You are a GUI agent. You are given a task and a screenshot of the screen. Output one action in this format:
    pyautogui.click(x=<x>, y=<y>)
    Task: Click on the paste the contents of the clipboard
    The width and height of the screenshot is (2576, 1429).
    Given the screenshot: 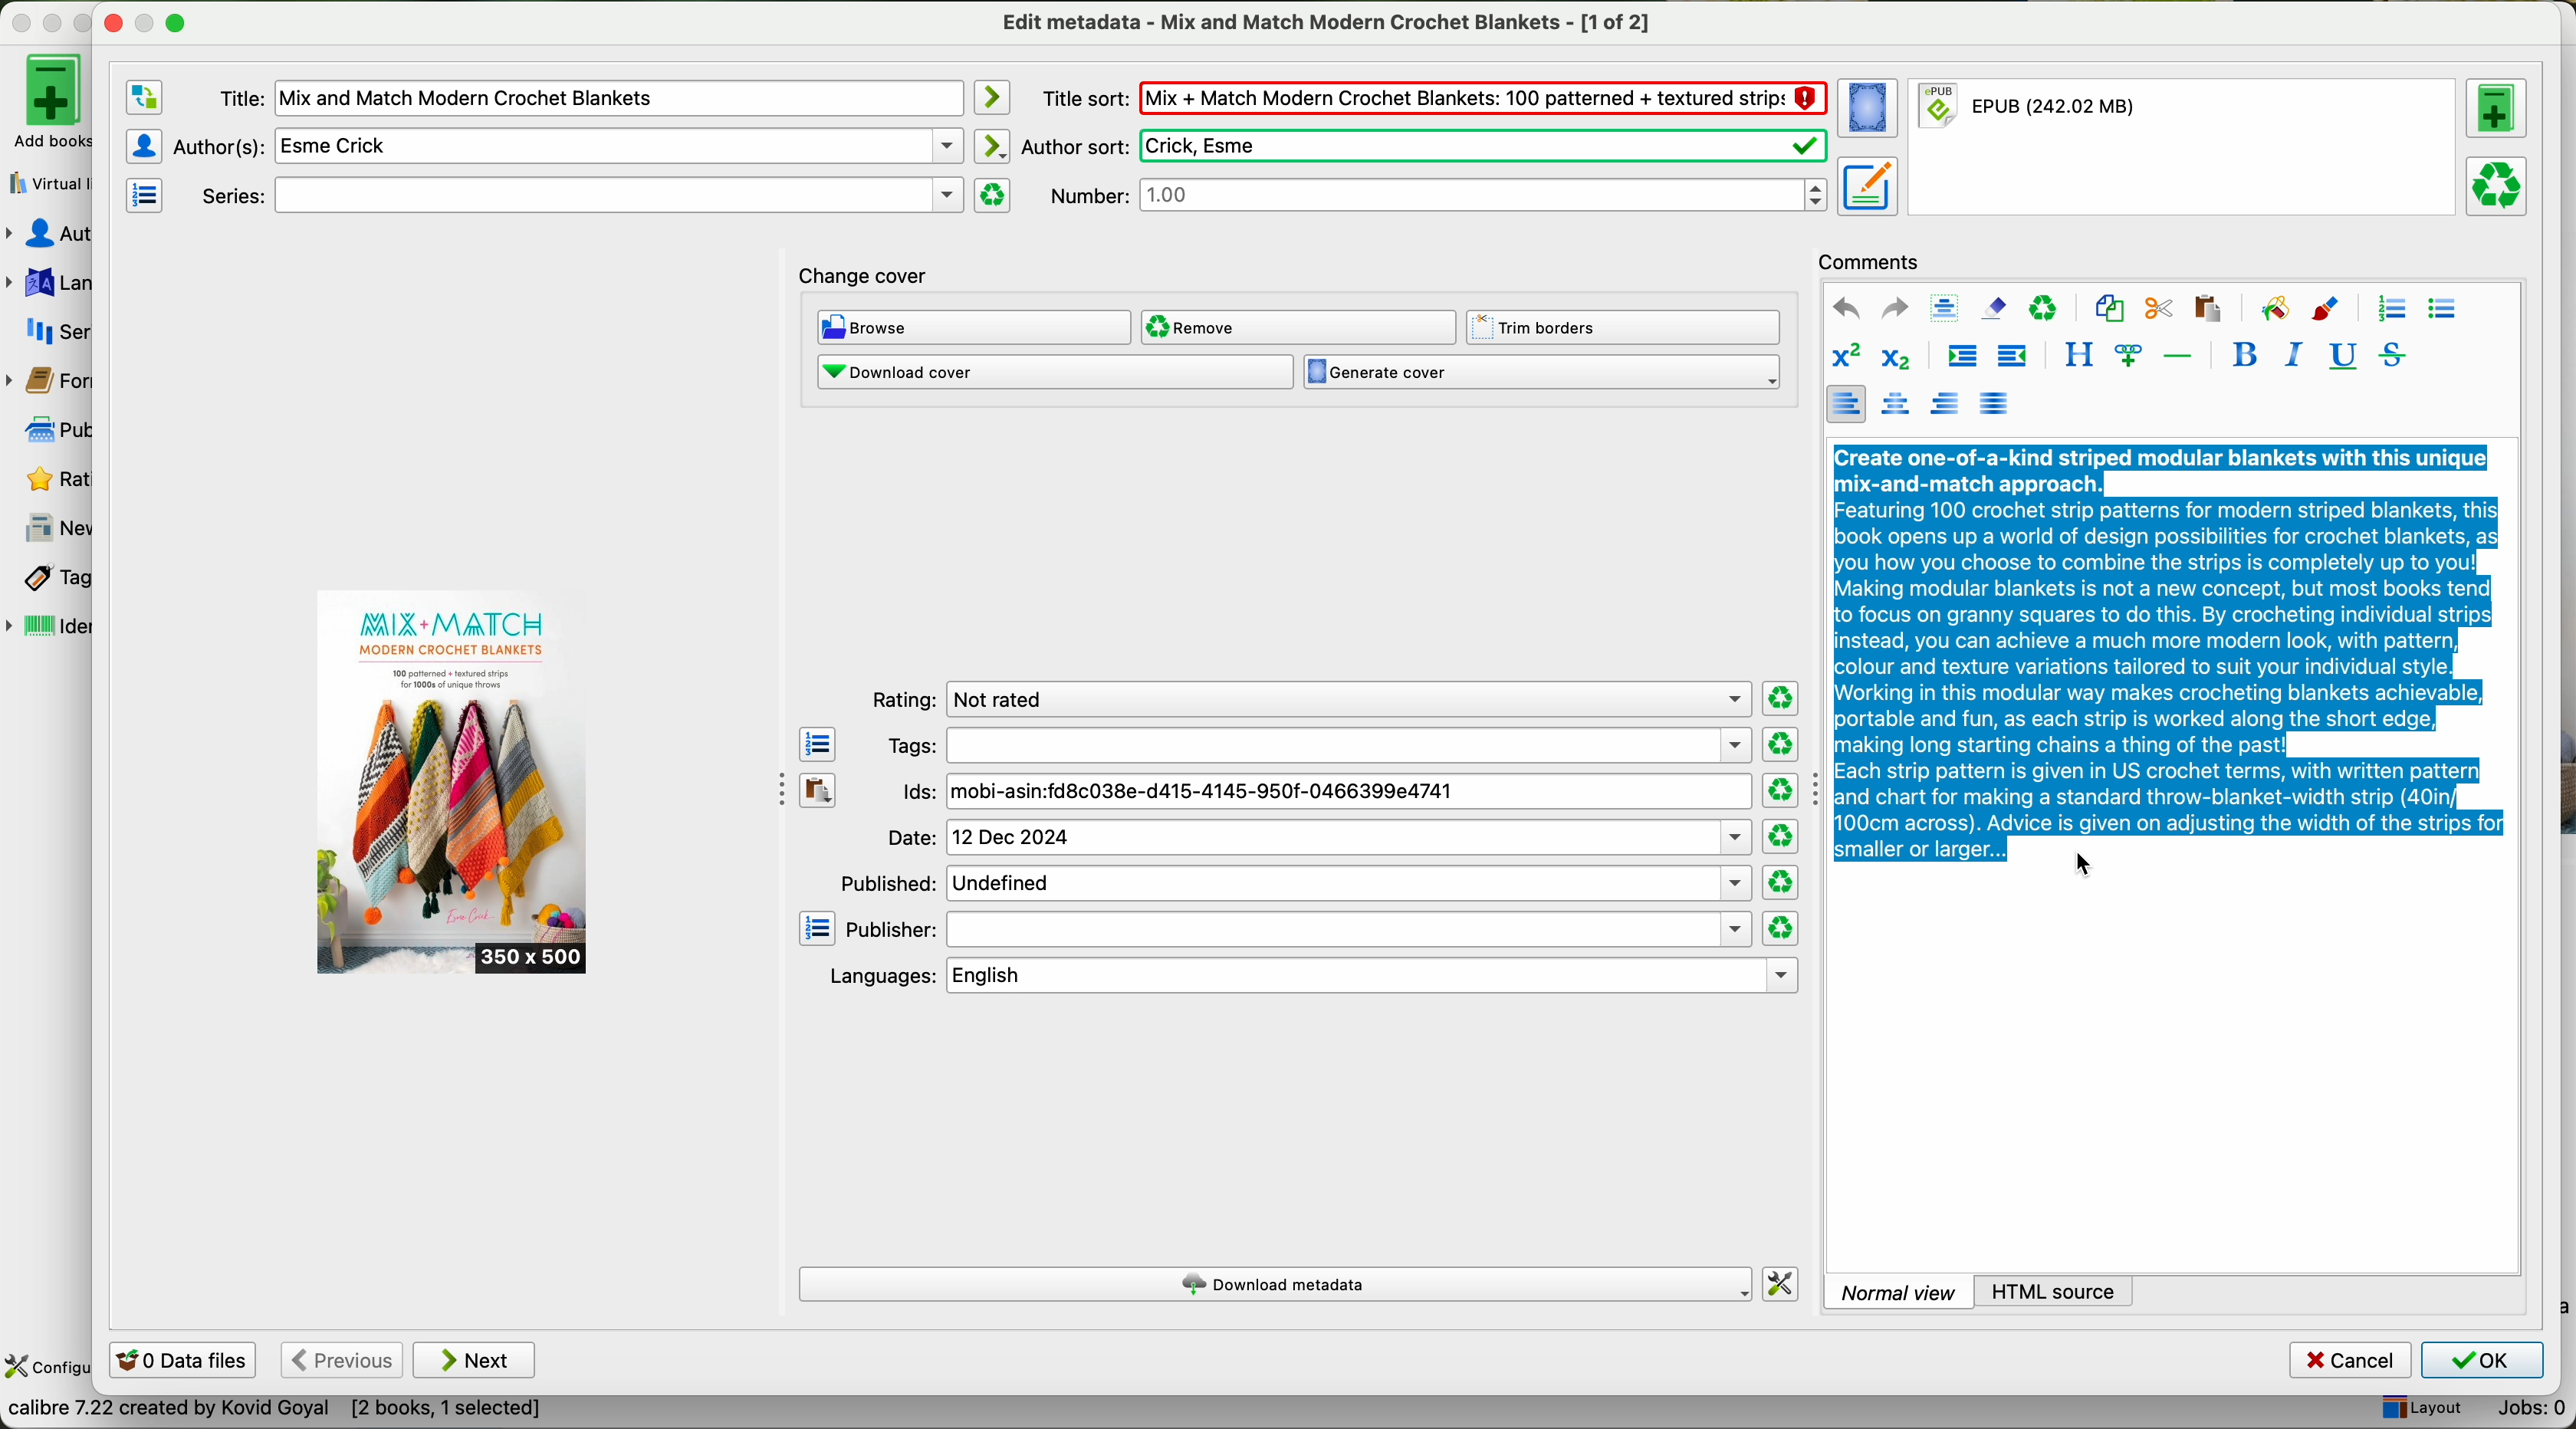 What is the action you would take?
    pyautogui.click(x=819, y=791)
    